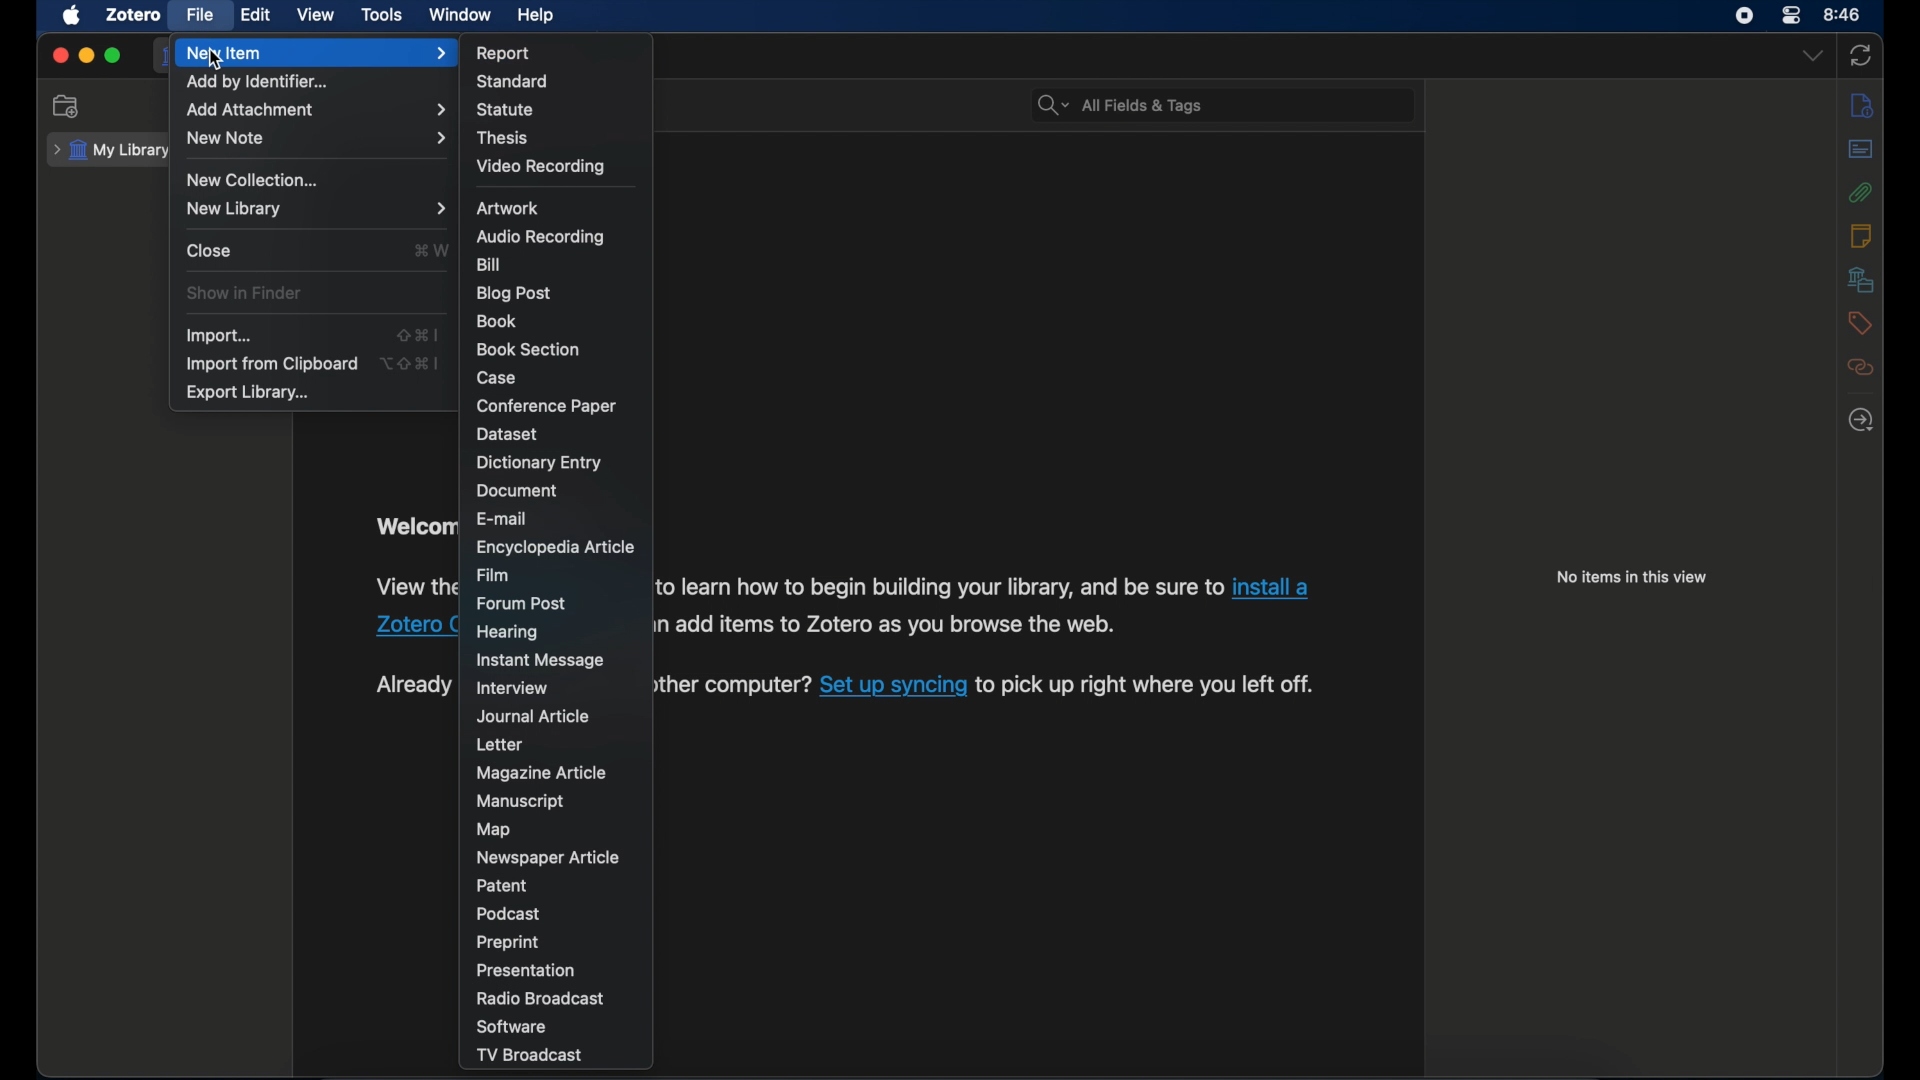 The height and width of the screenshot is (1080, 1920). Describe the element at coordinates (134, 14) in the screenshot. I see `zotero` at that location.